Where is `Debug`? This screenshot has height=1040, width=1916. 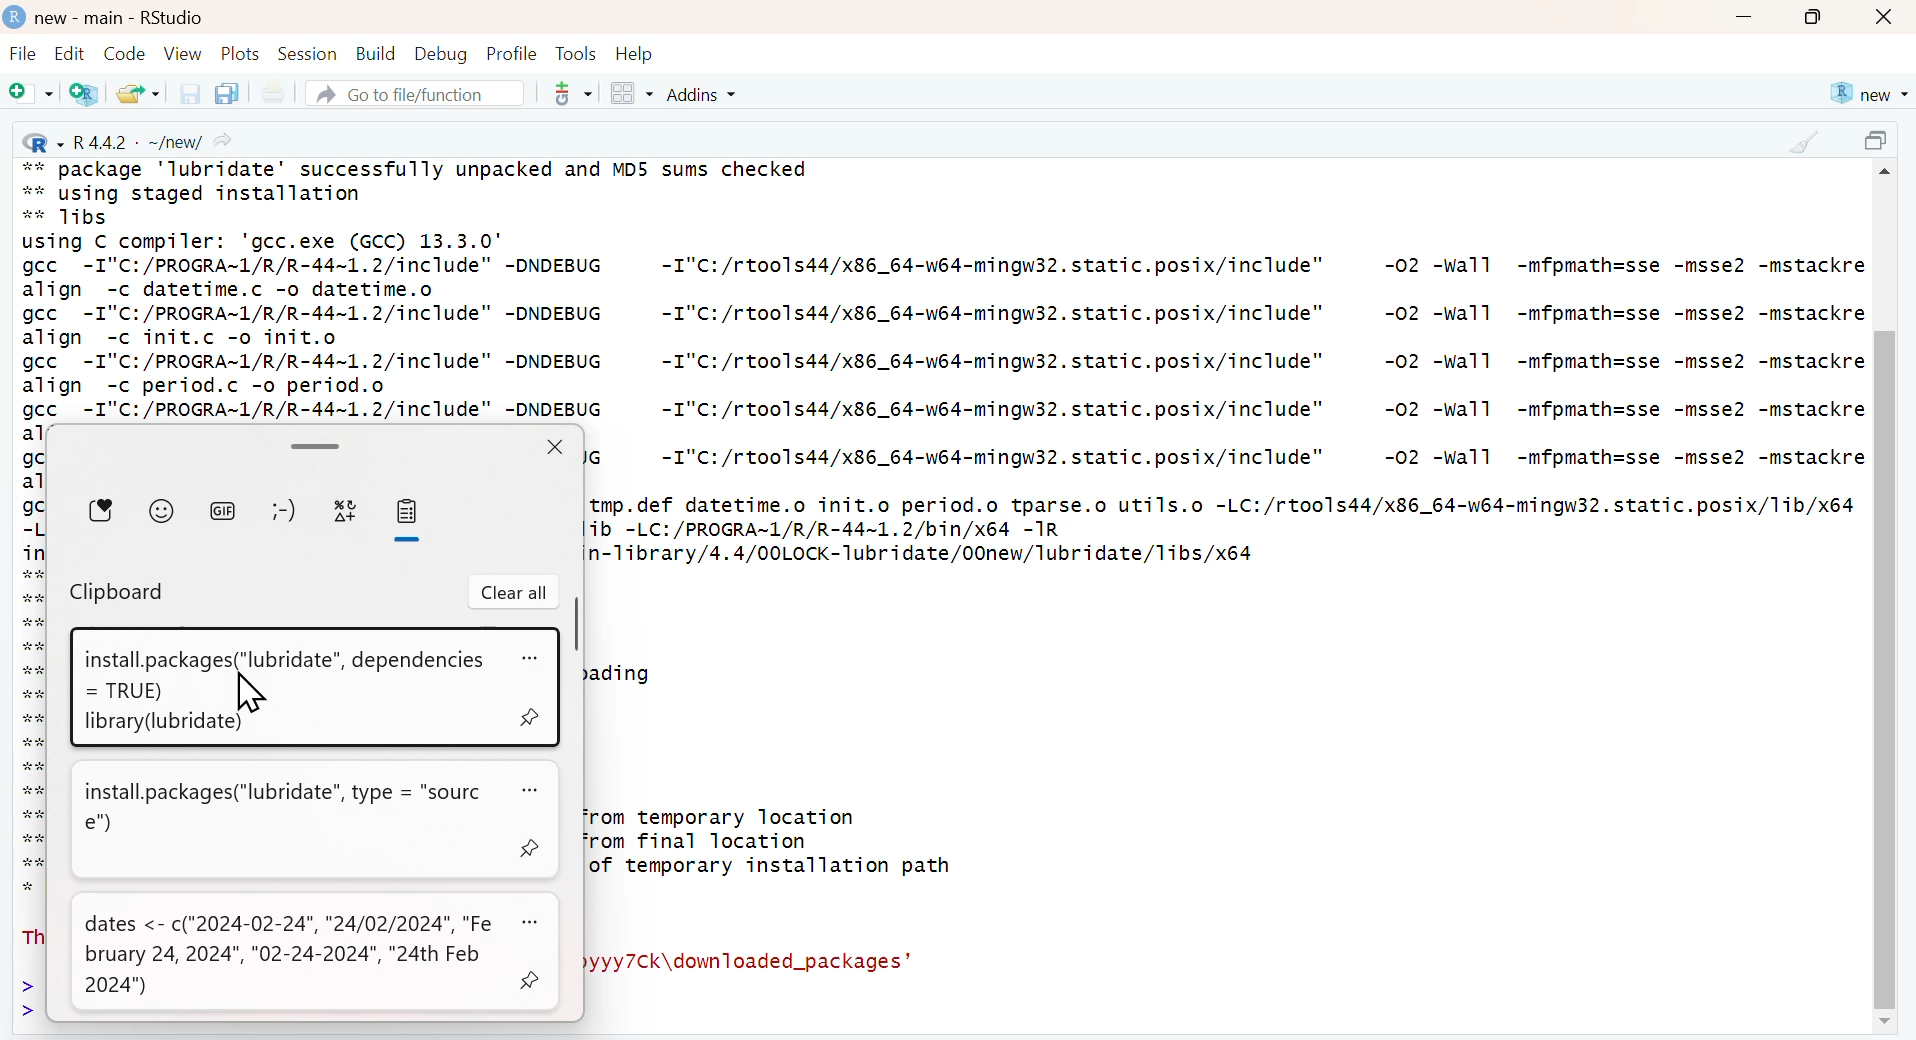 Debug is located at coordinates (439, 53).